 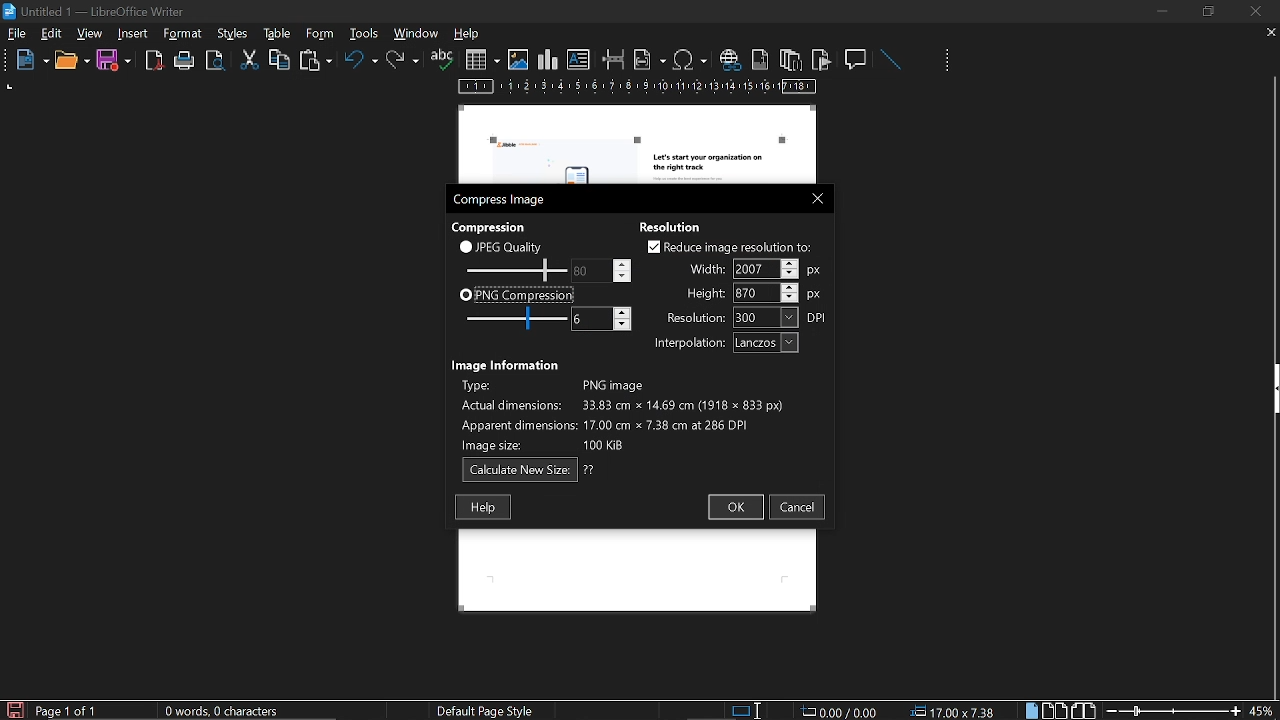 I want to click on insert table, so click(x=482, y=60).